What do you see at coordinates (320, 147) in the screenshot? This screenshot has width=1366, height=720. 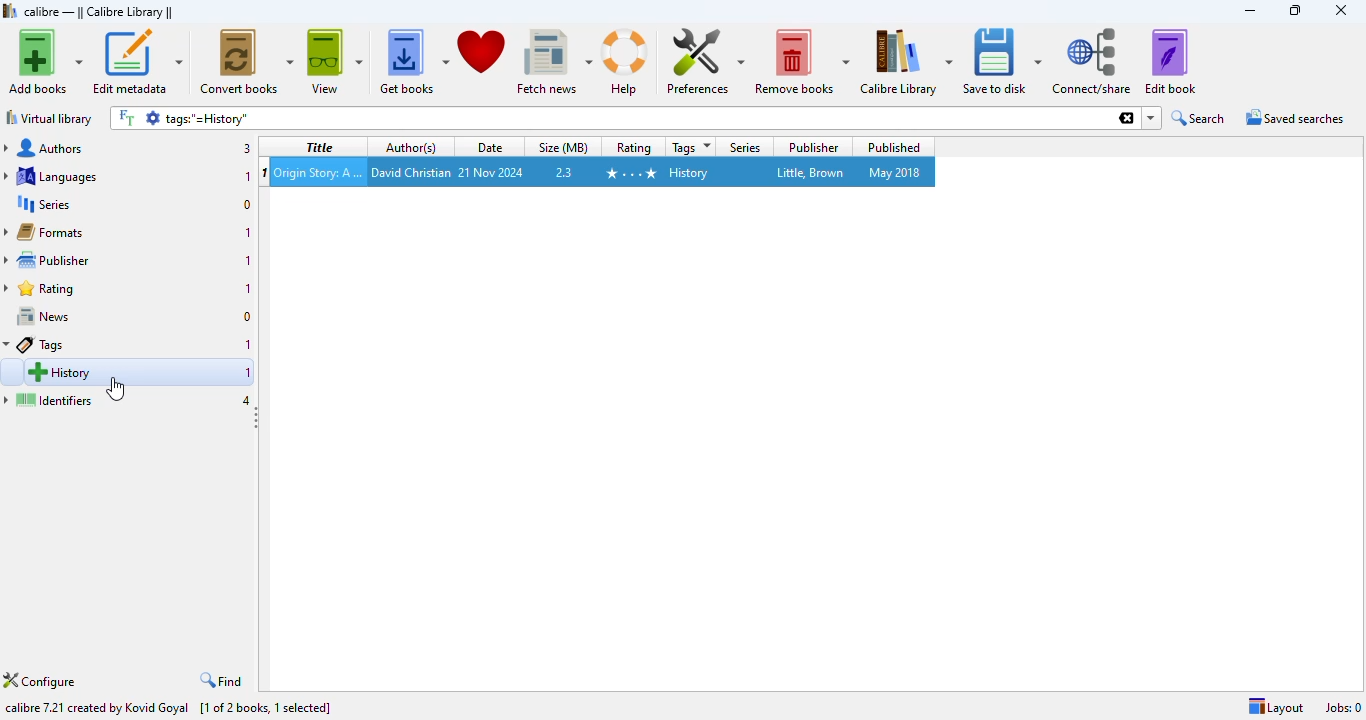 I see `title` at bounding box center [320, 147].